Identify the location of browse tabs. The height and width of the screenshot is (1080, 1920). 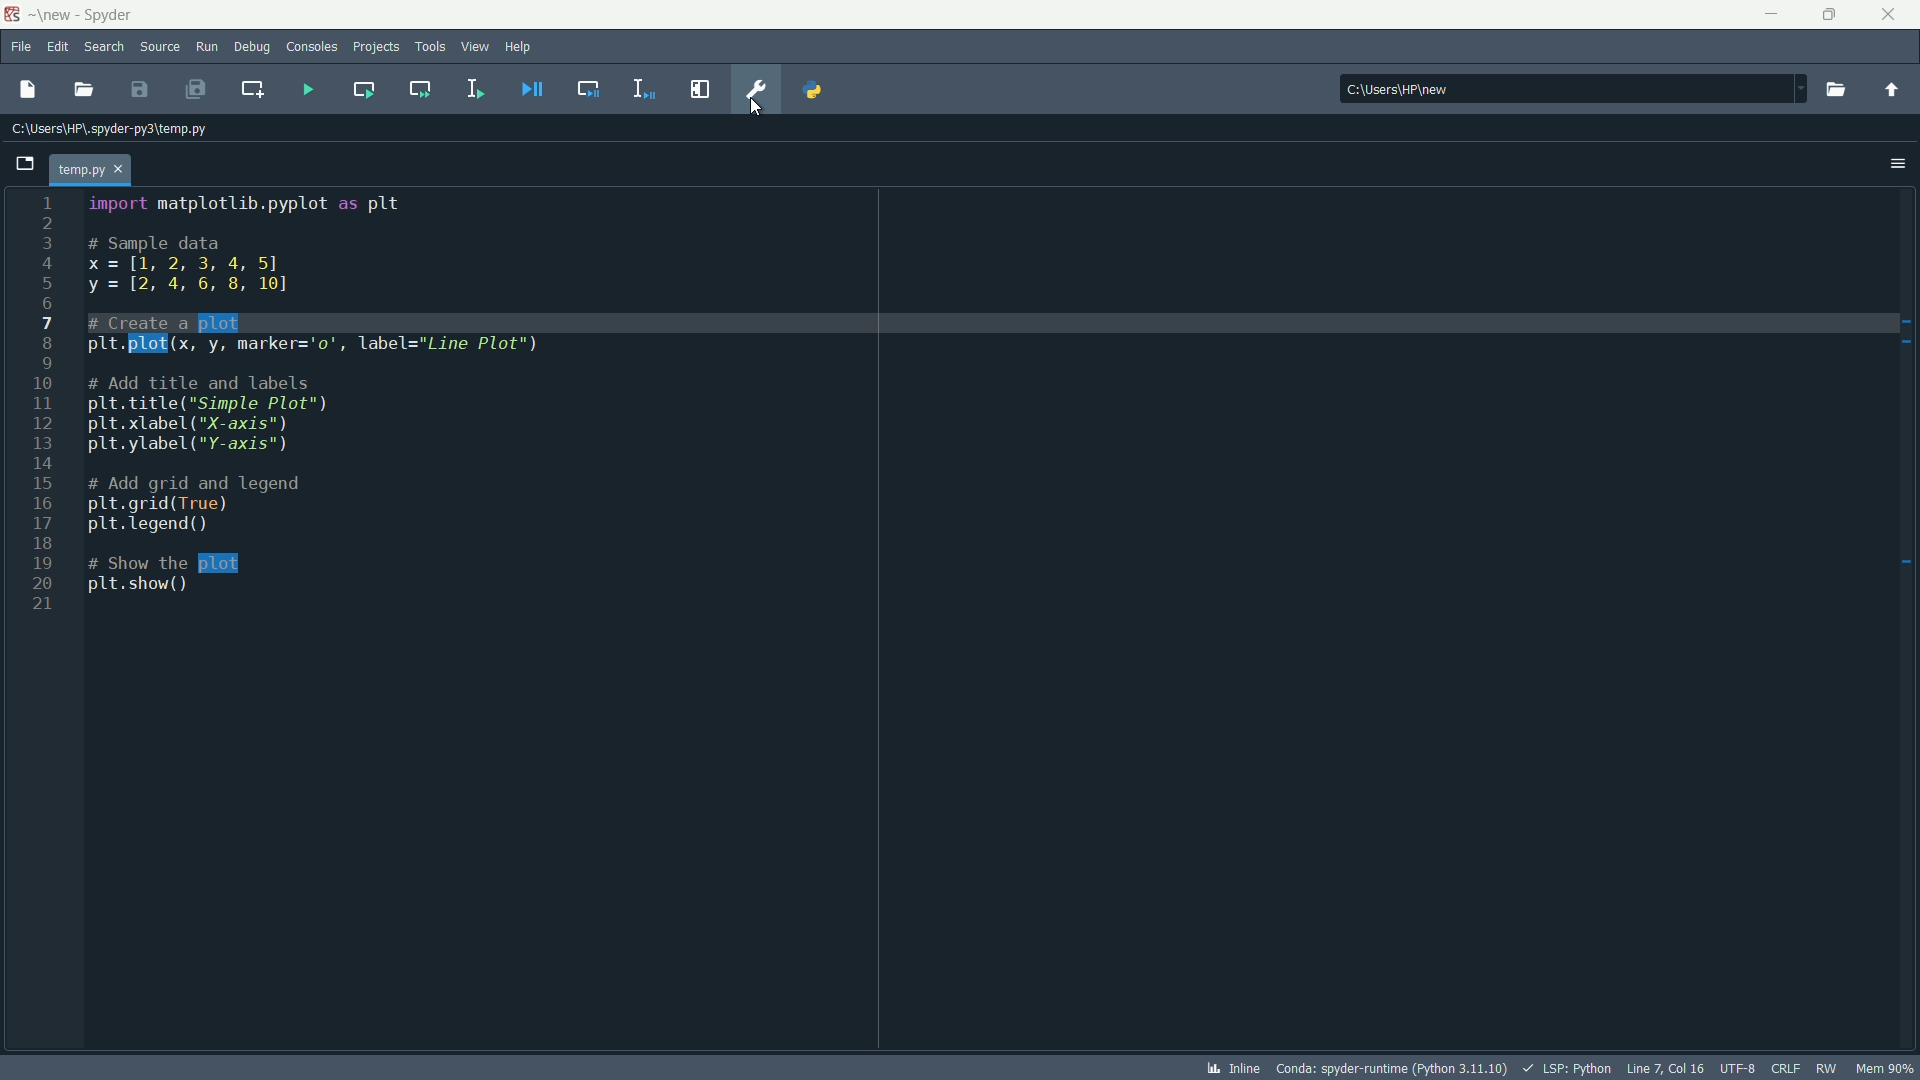
(26, 164).